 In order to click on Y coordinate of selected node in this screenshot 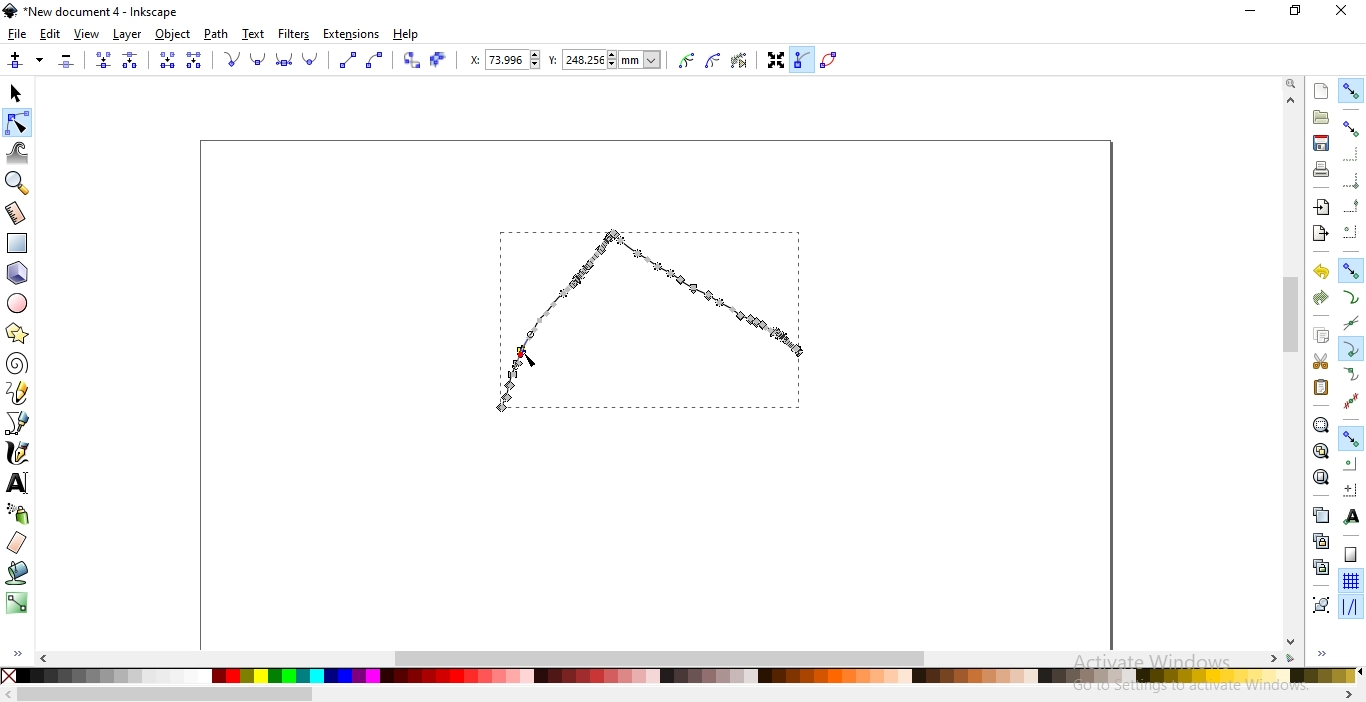, I will do `click(609, 62)`.